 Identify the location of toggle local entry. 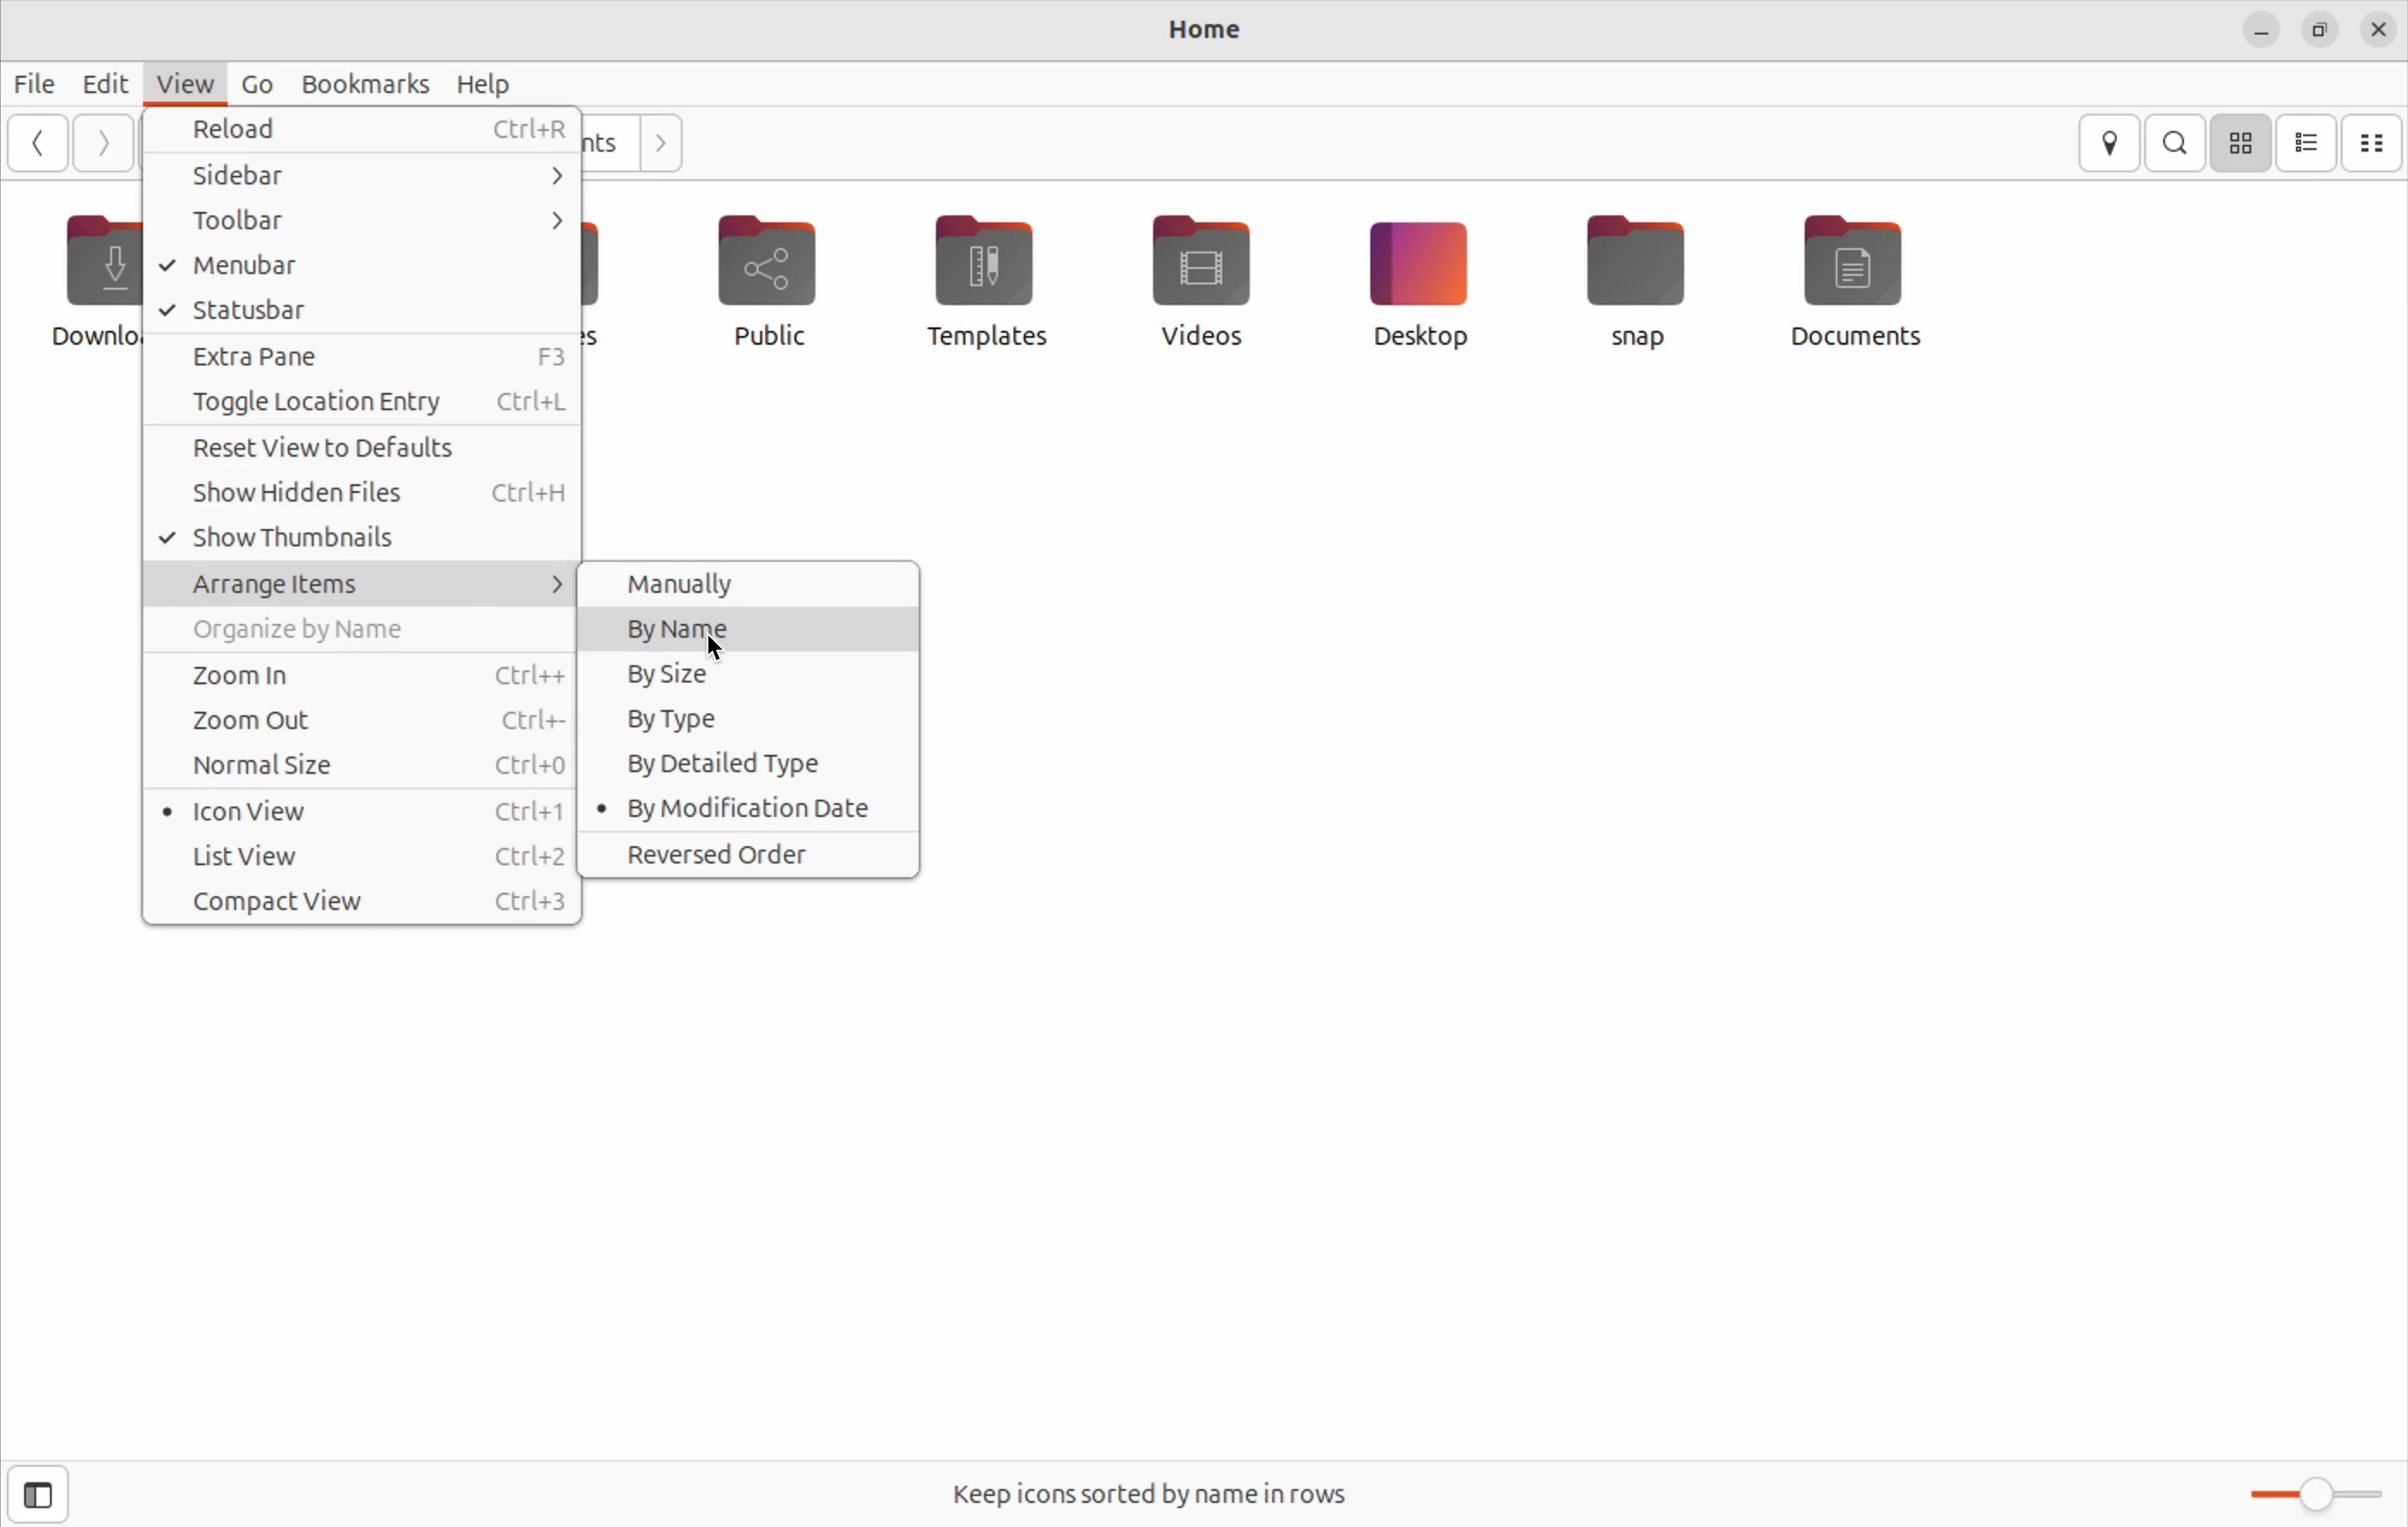
(359, 404).